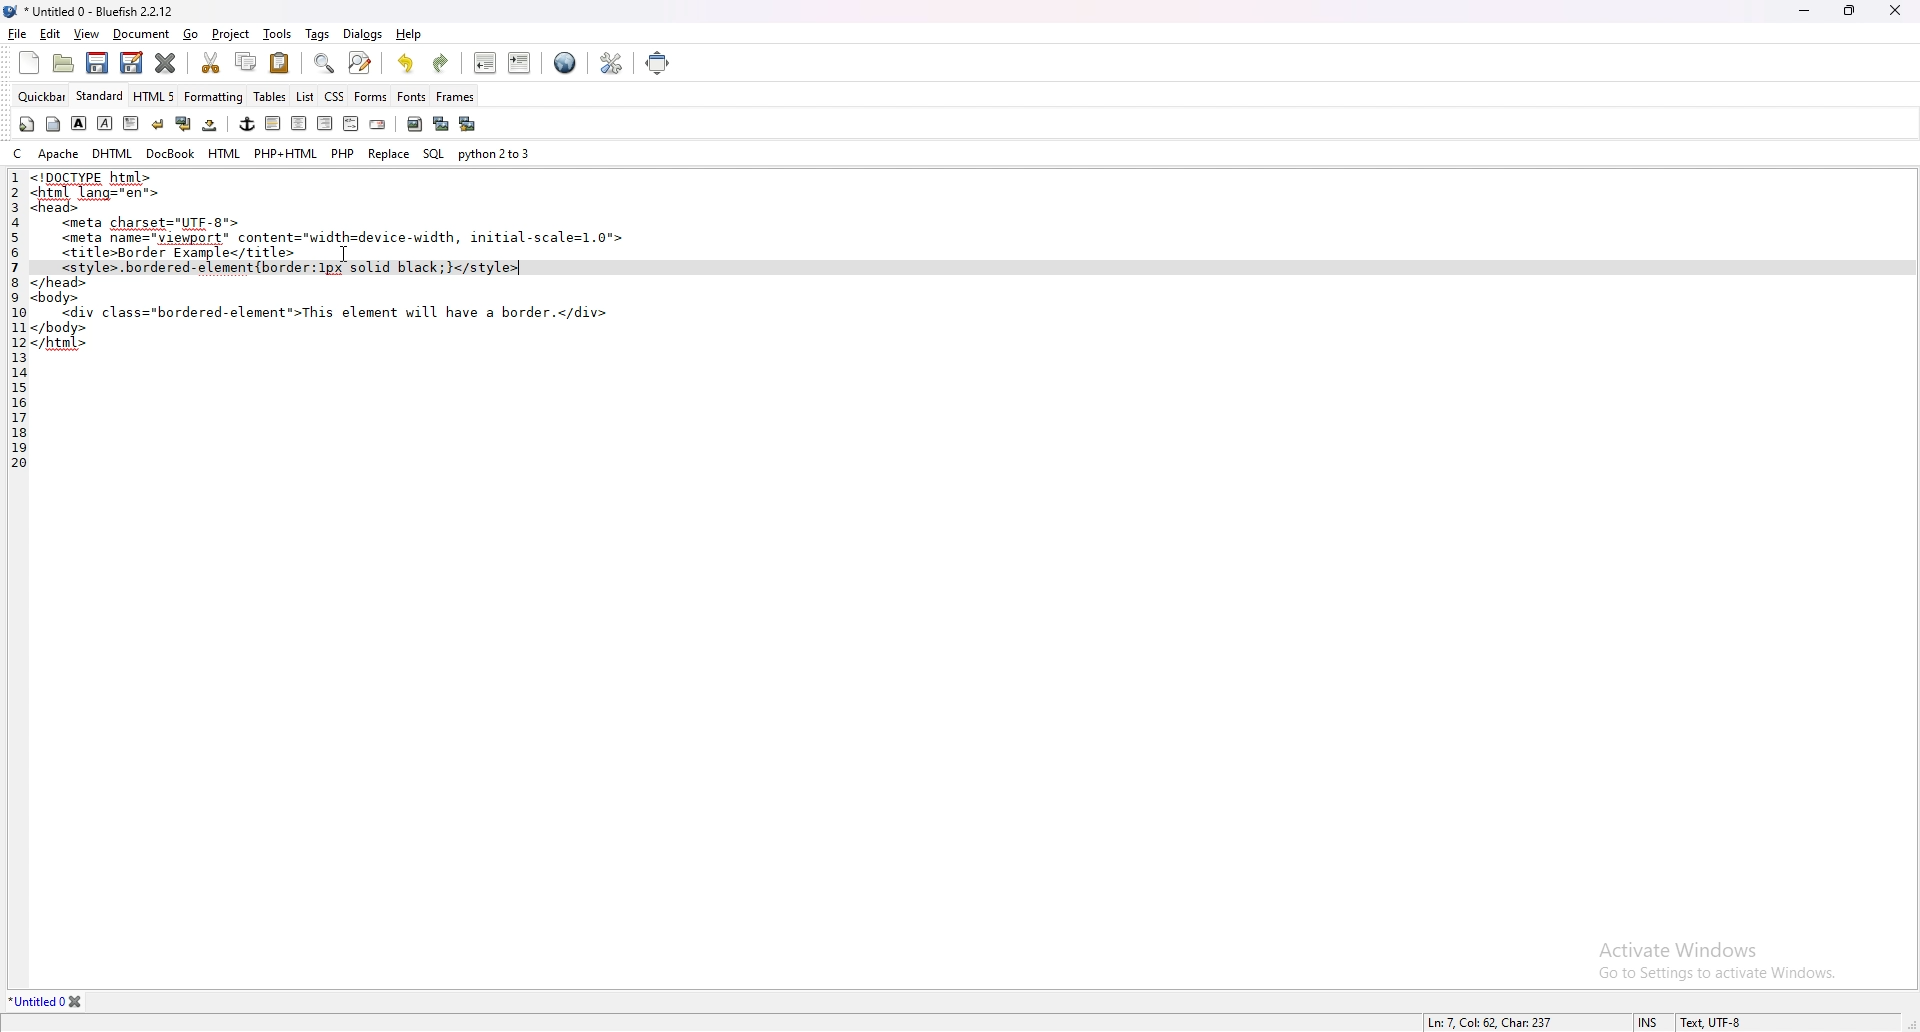 The image size is (1920, 1032). I want to click on * Untitled 0 - Bluefish 2.2.12, so click(100, 13).